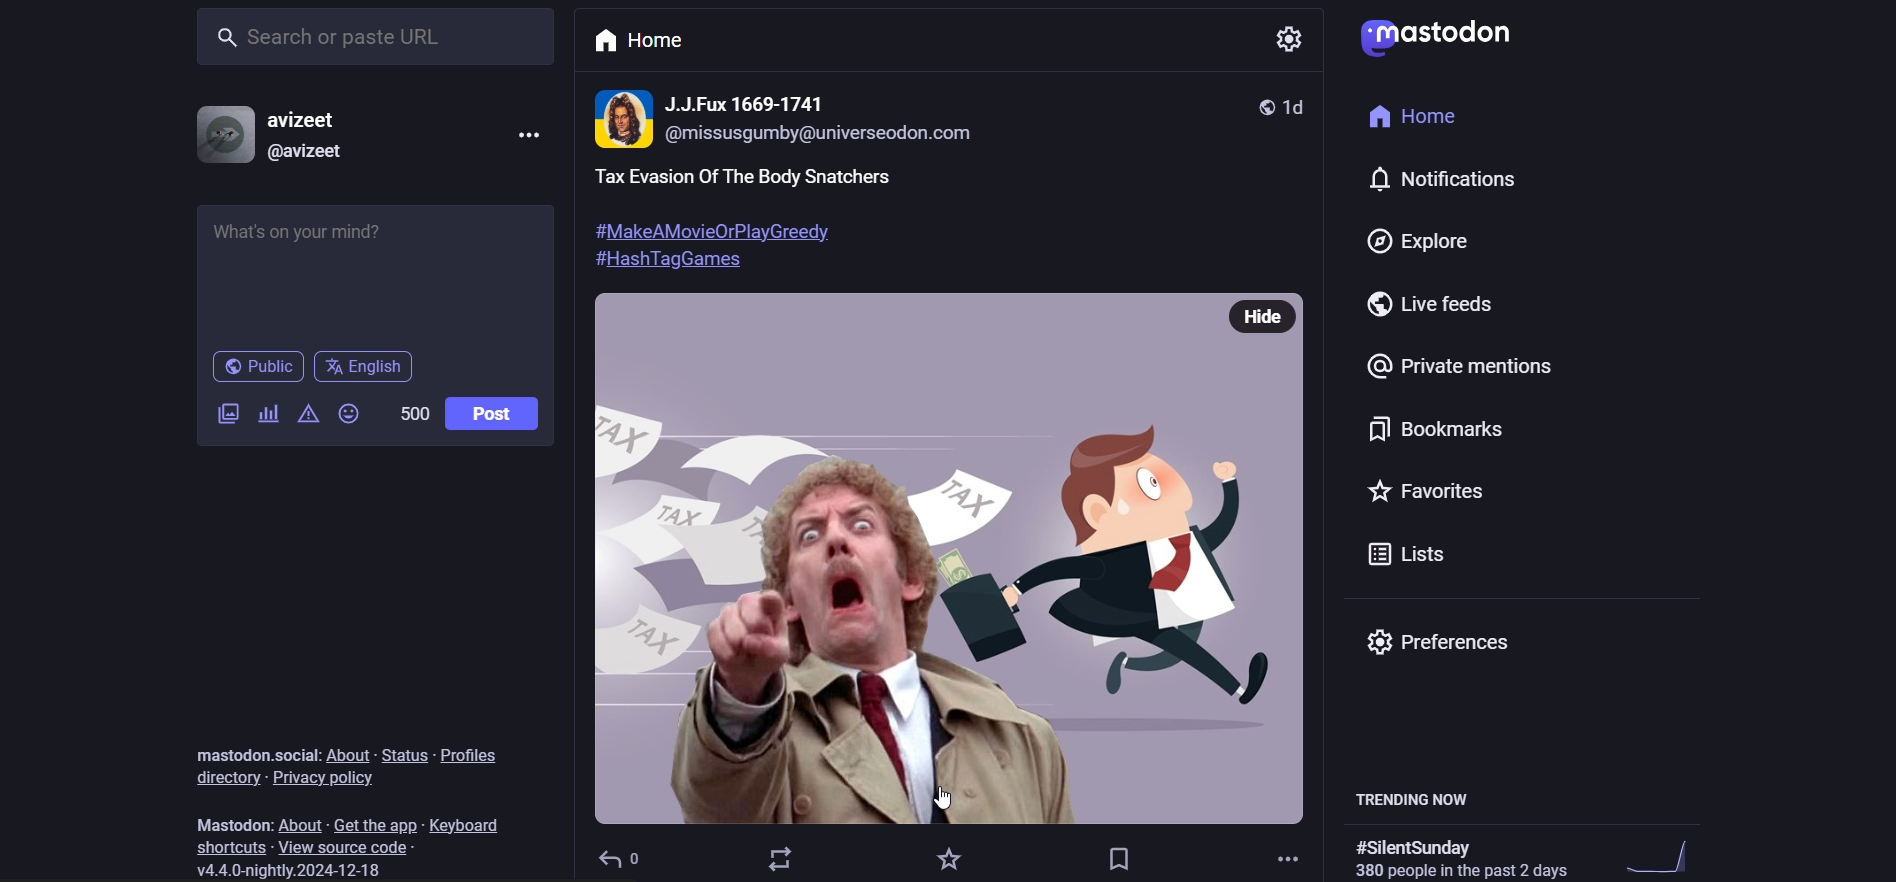  What do you see at coordinates (227, 847) in the screenshot?
I see `shortcut` at bounding box center [227, 847].